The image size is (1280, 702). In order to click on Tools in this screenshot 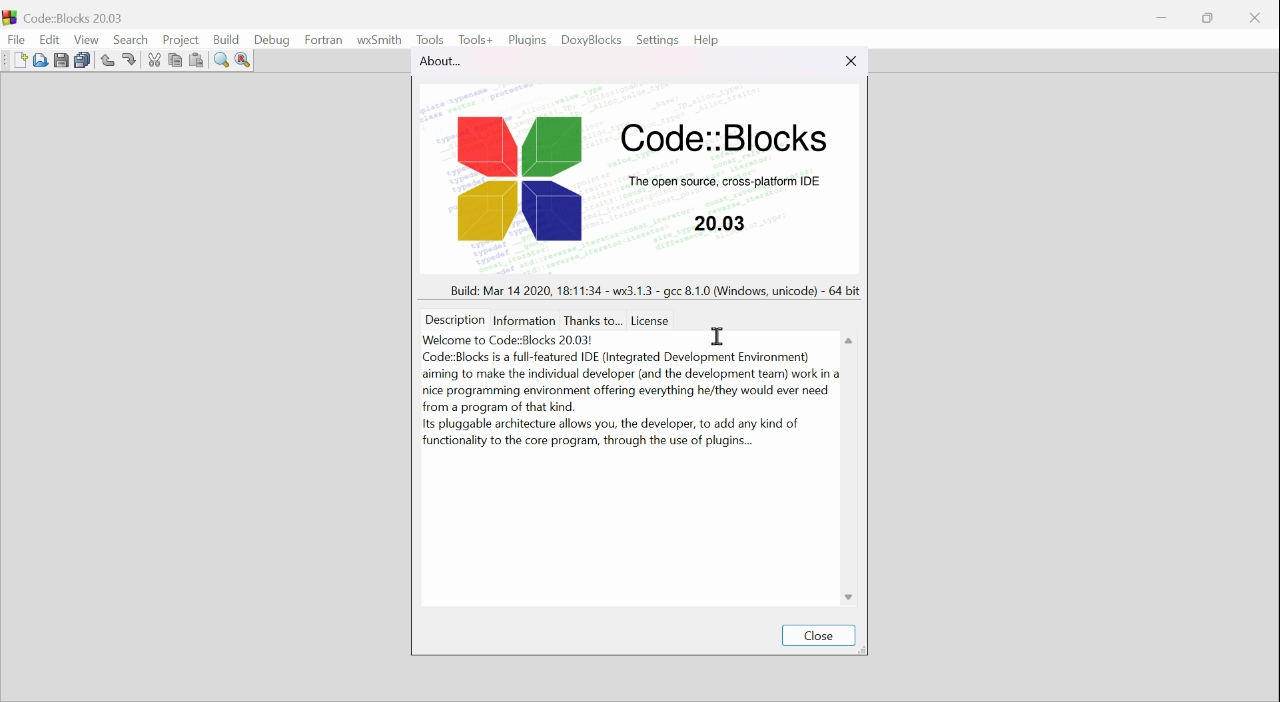, I will do `click(431, 36)`.